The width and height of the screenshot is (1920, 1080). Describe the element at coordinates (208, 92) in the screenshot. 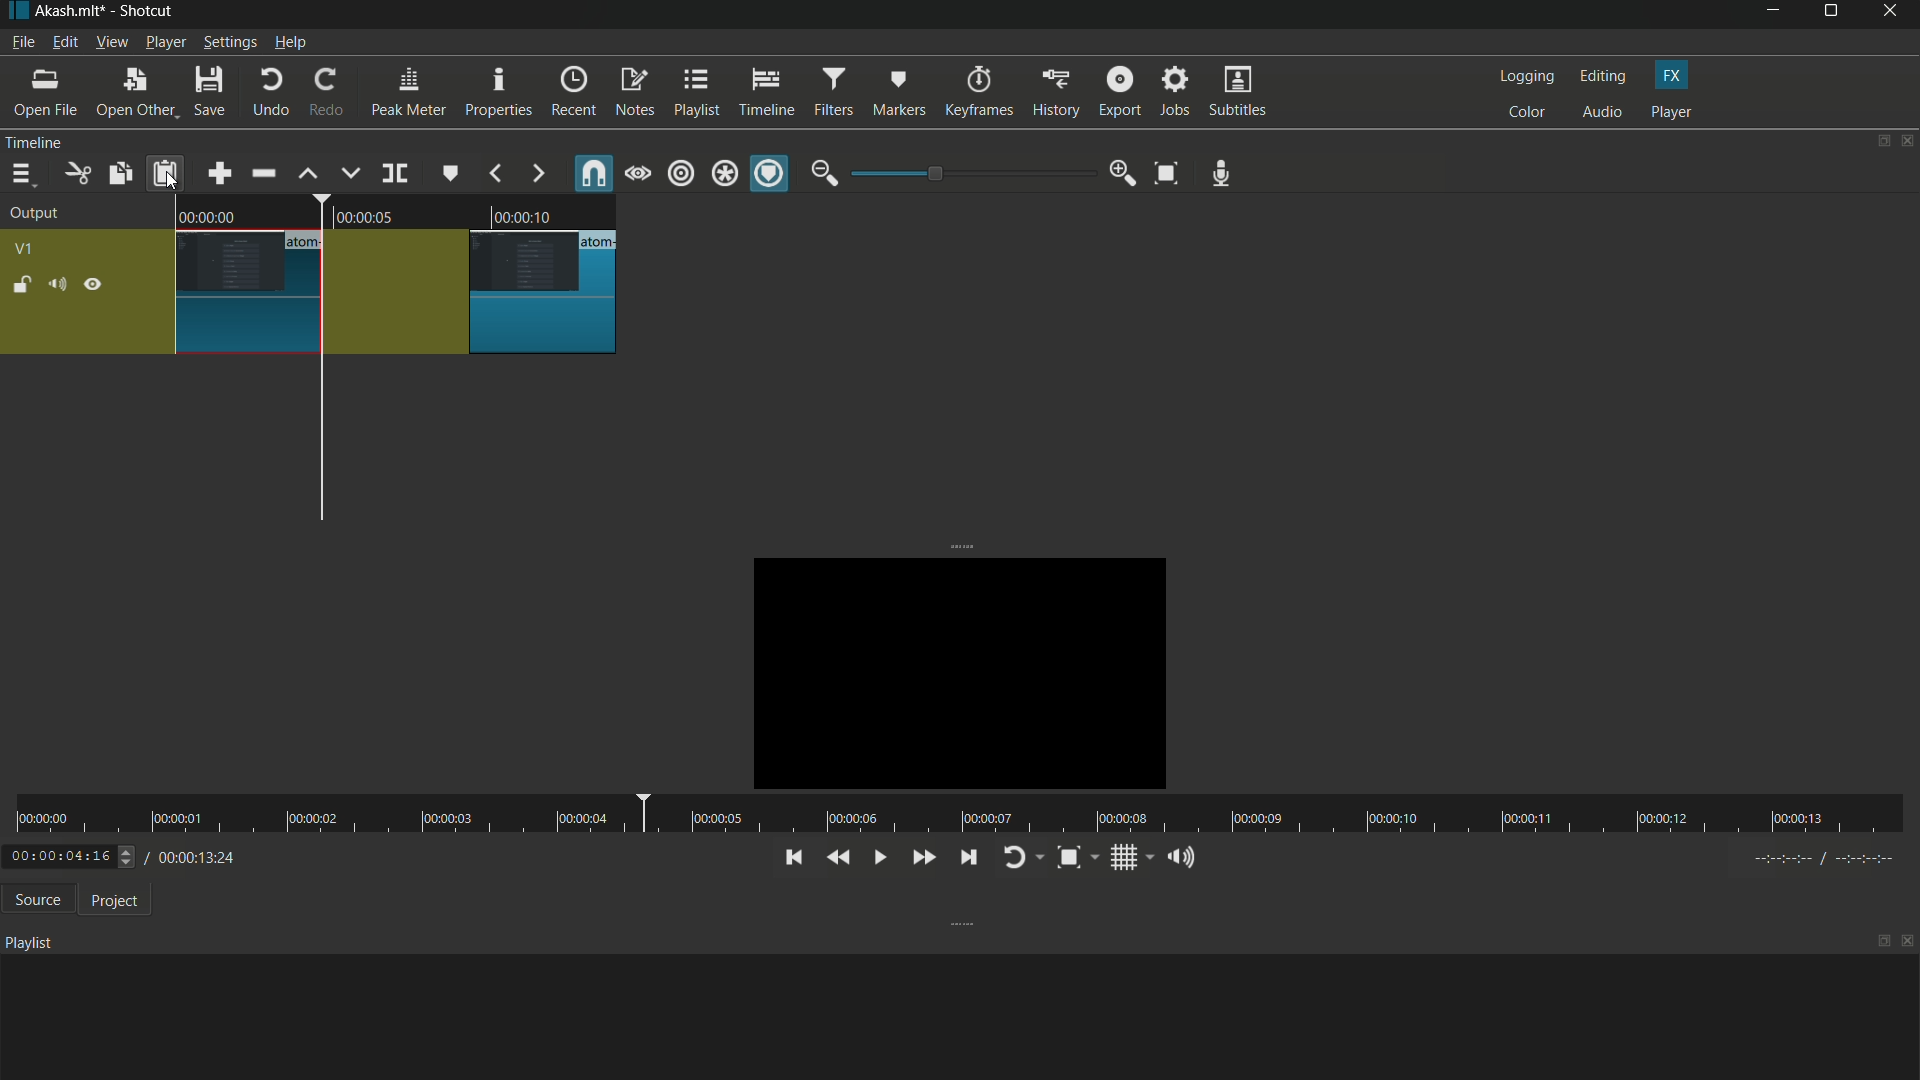

I see `save` at that location.